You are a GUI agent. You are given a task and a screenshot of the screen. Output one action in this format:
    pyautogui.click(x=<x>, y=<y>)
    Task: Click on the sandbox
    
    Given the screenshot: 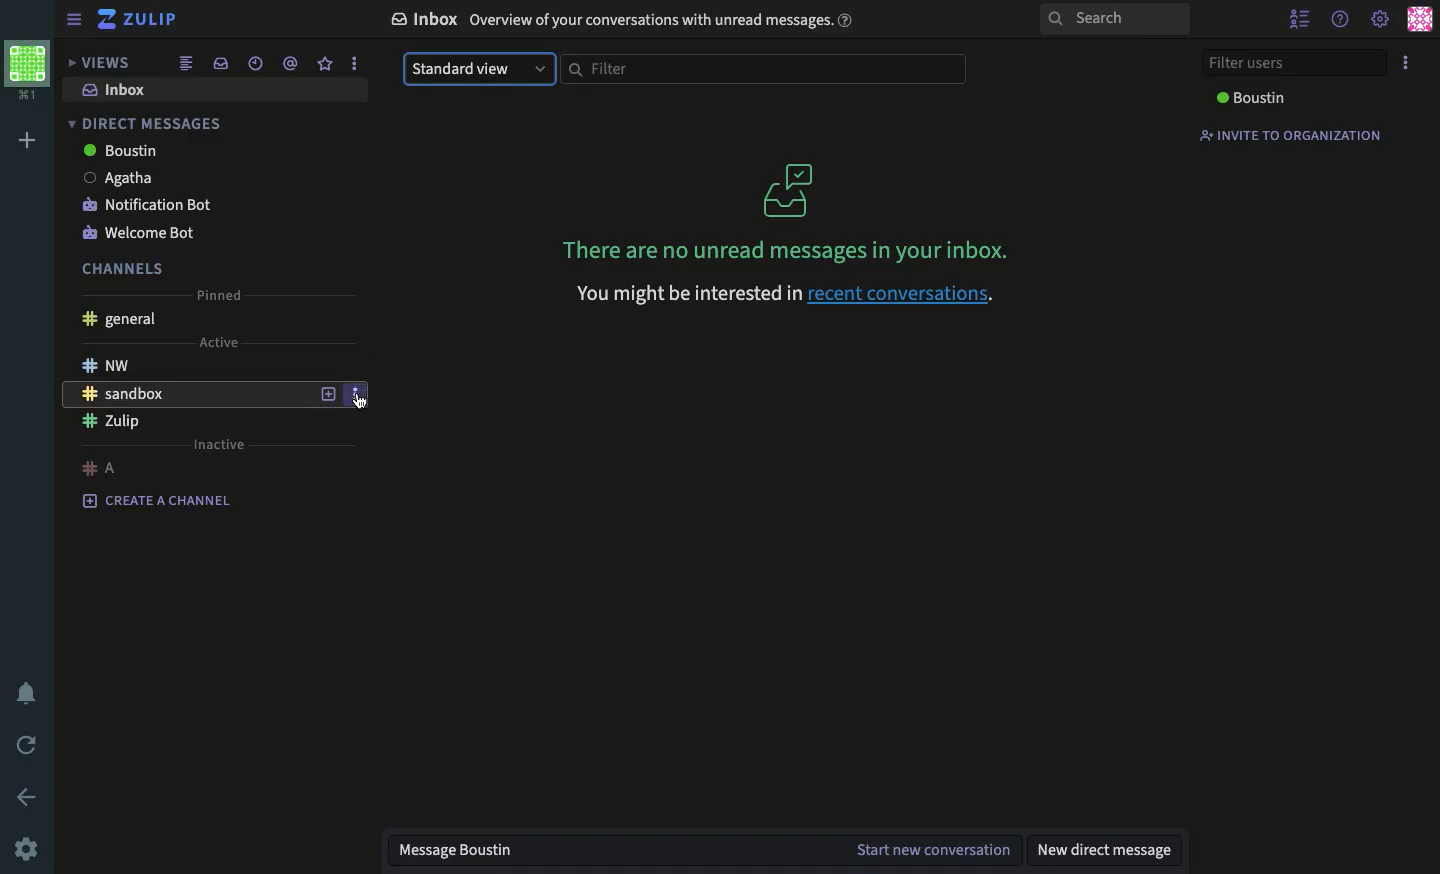 What is the action you would take?
    pyautogui.click(x=125, y=393)
    